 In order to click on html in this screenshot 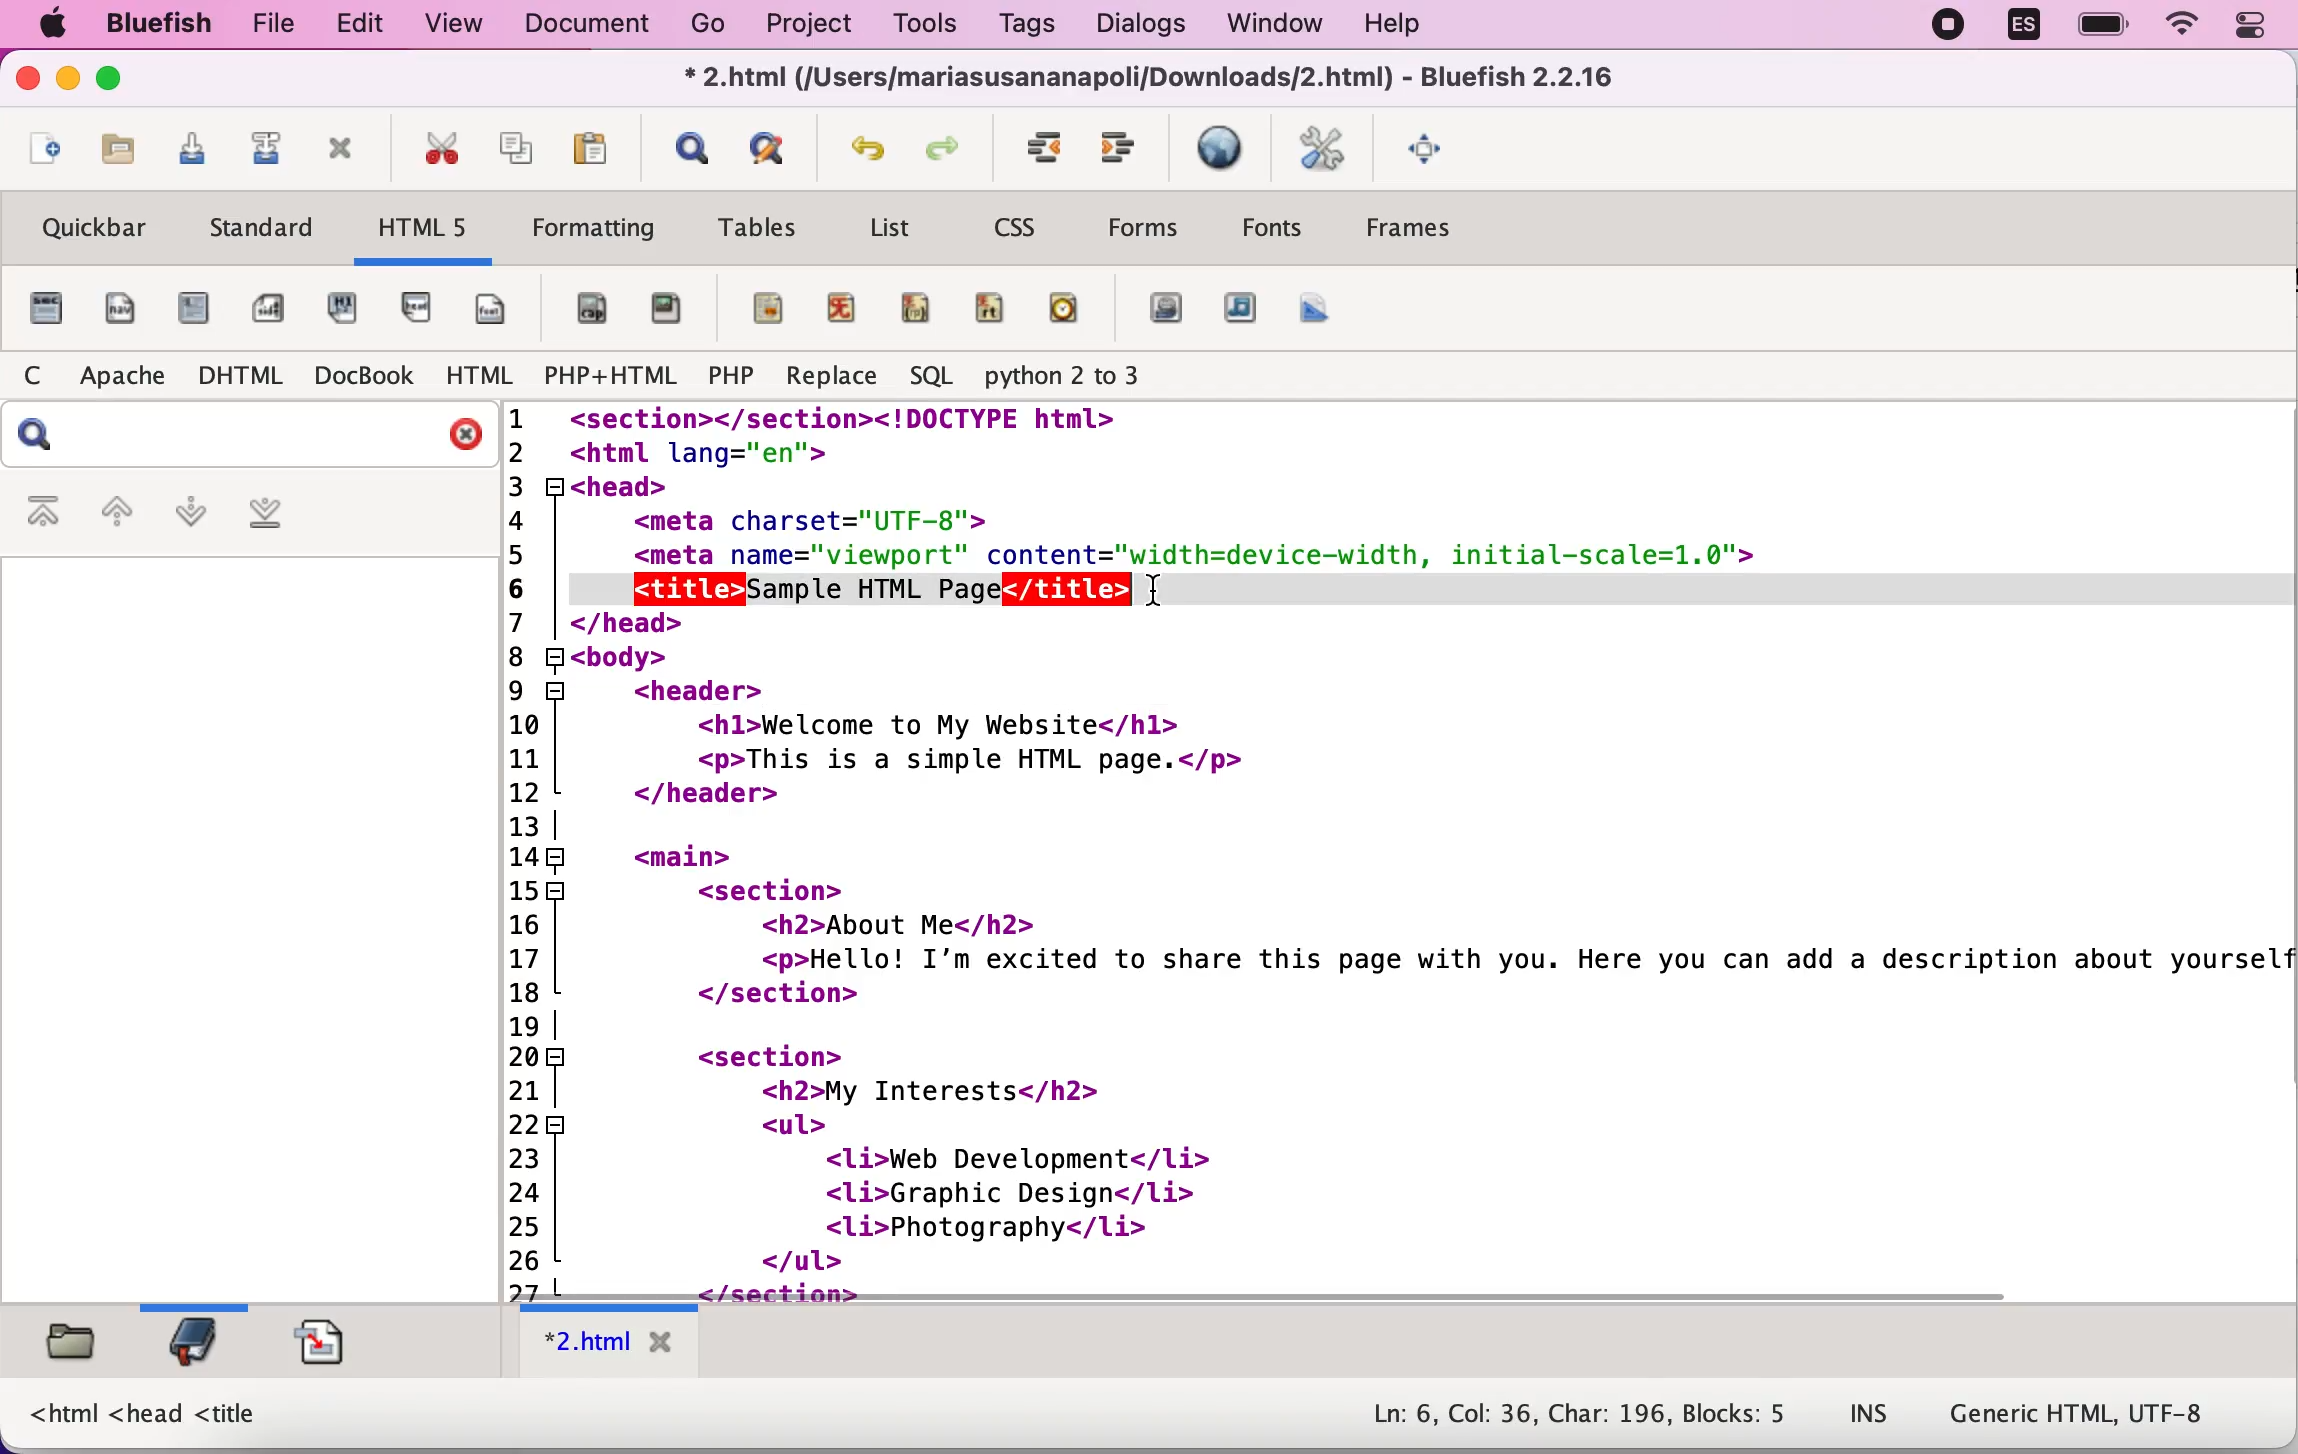, I will do `click(479, 377)`.